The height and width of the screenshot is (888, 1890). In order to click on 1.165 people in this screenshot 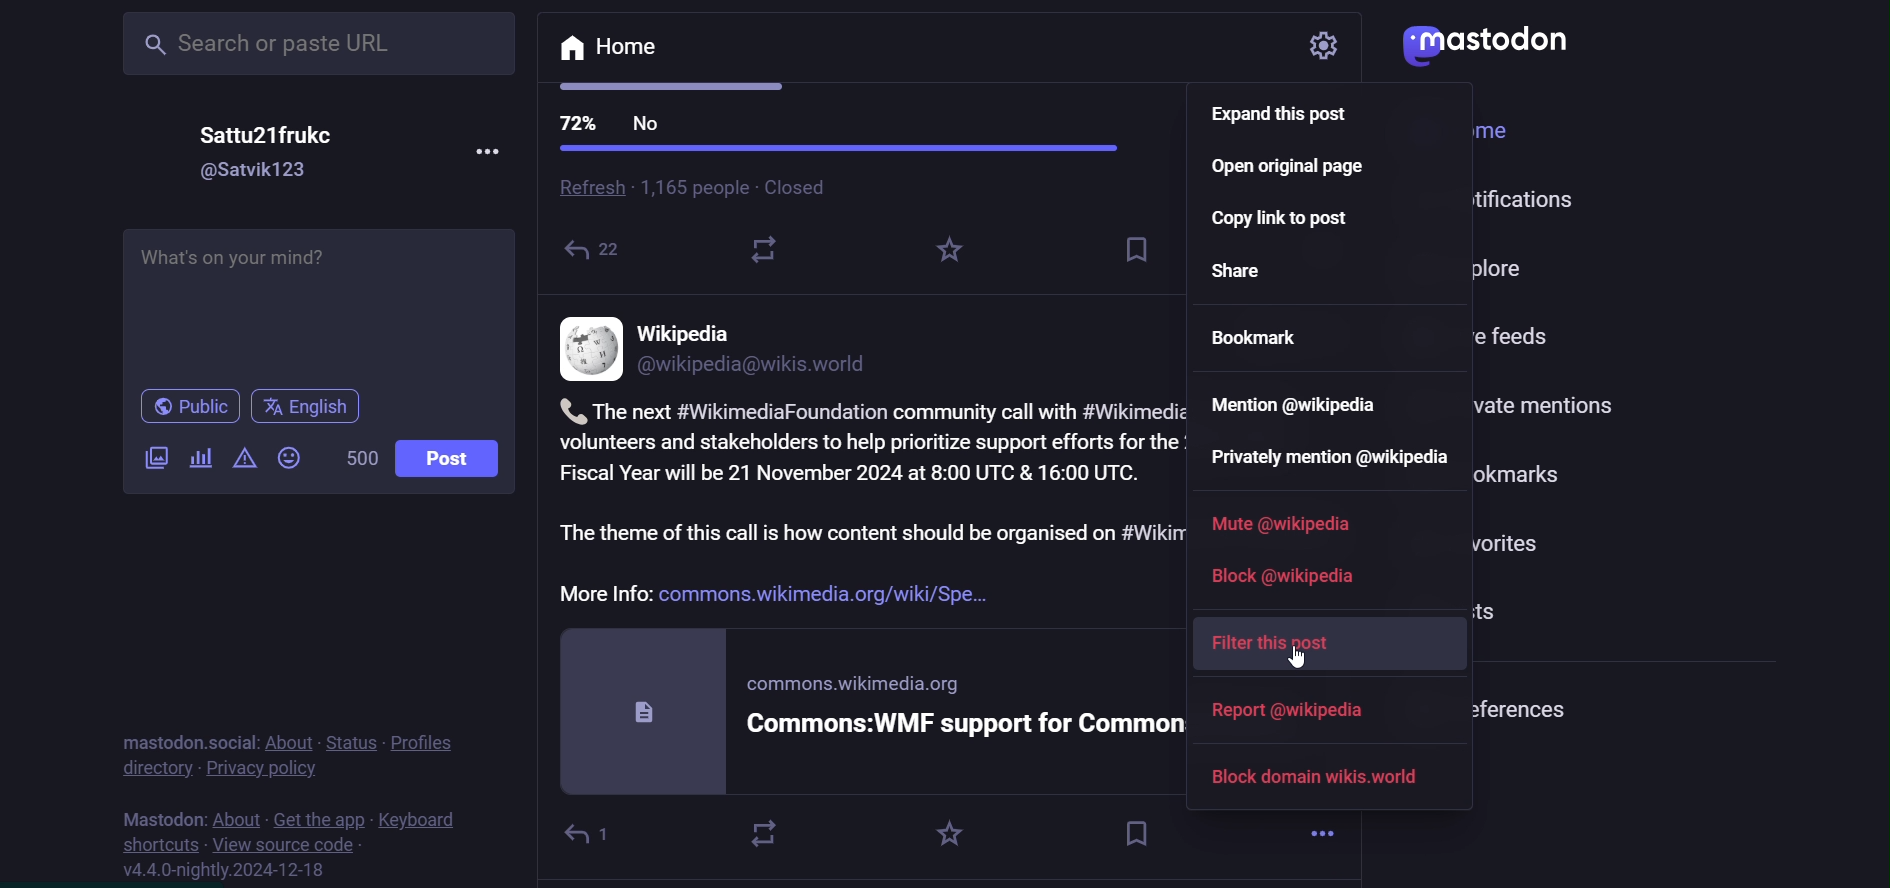, I will do `click(693, 188)`.